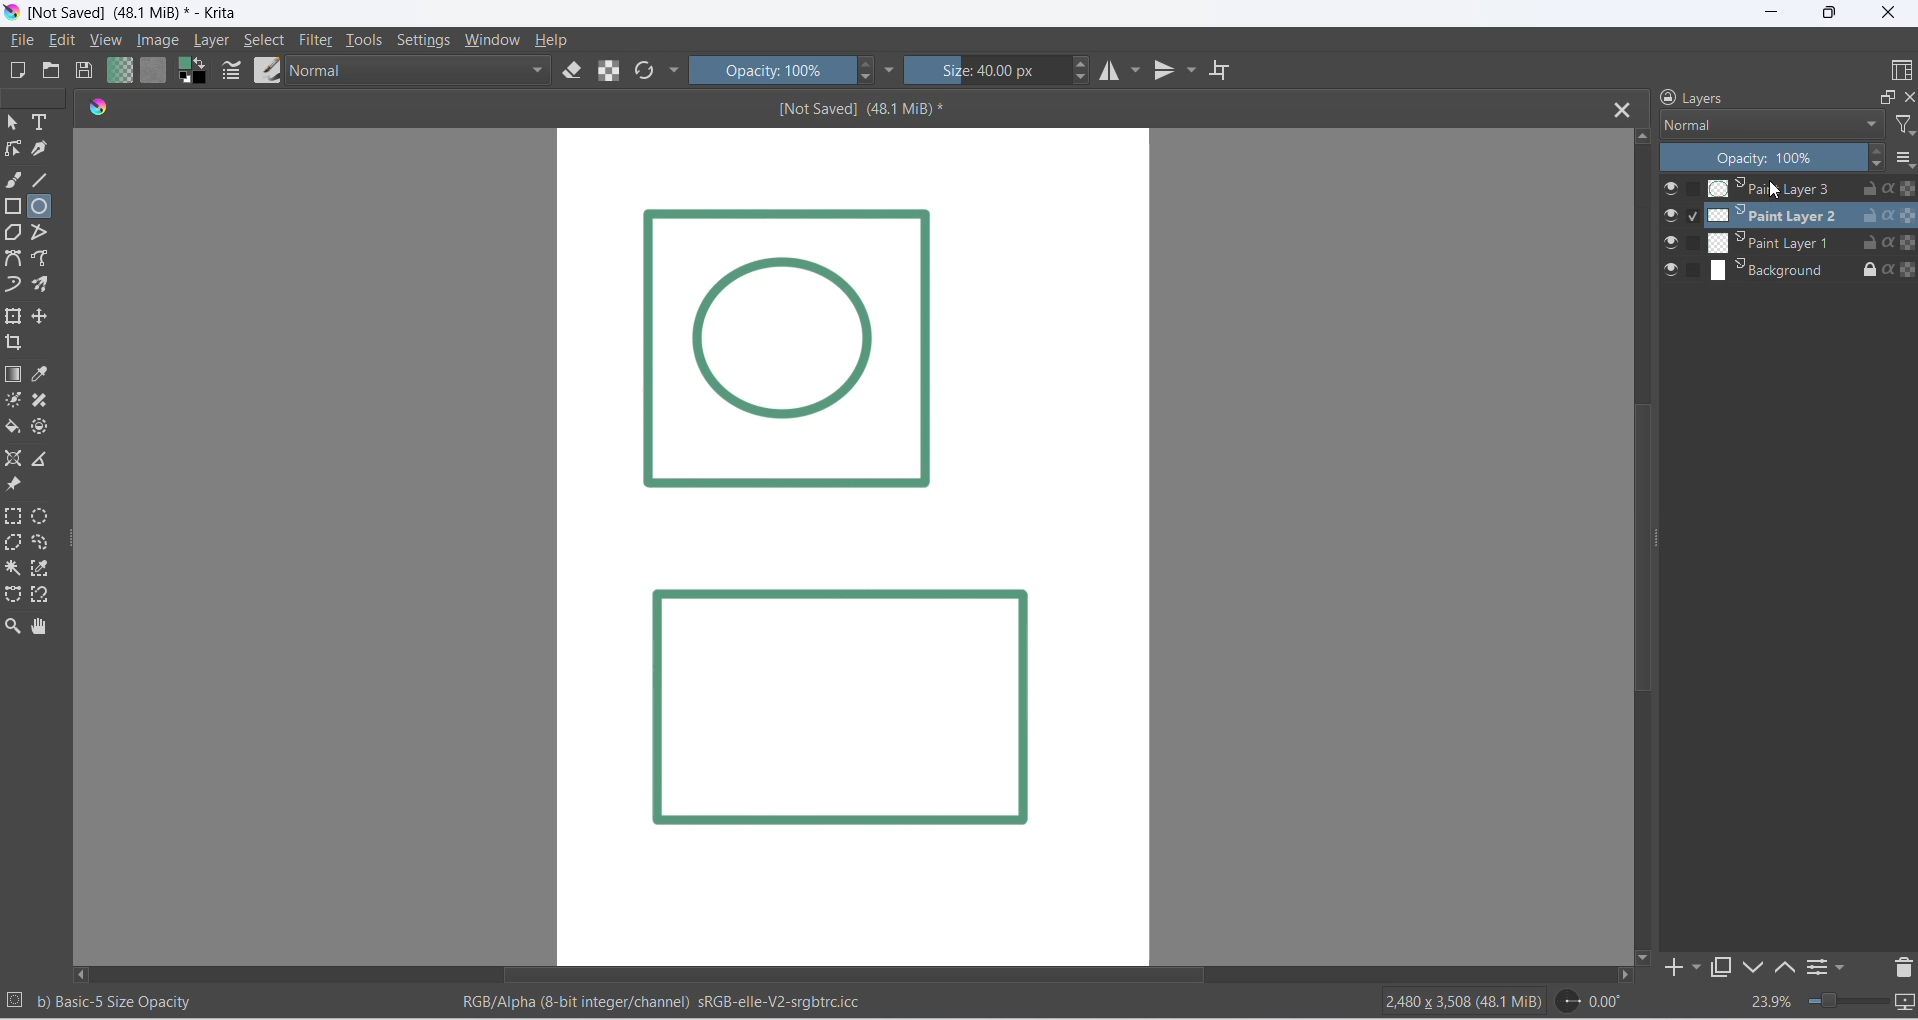 The width and height of the screenshot is (1918, 1020). I want to click on multibrush tool, so click(45, 286).